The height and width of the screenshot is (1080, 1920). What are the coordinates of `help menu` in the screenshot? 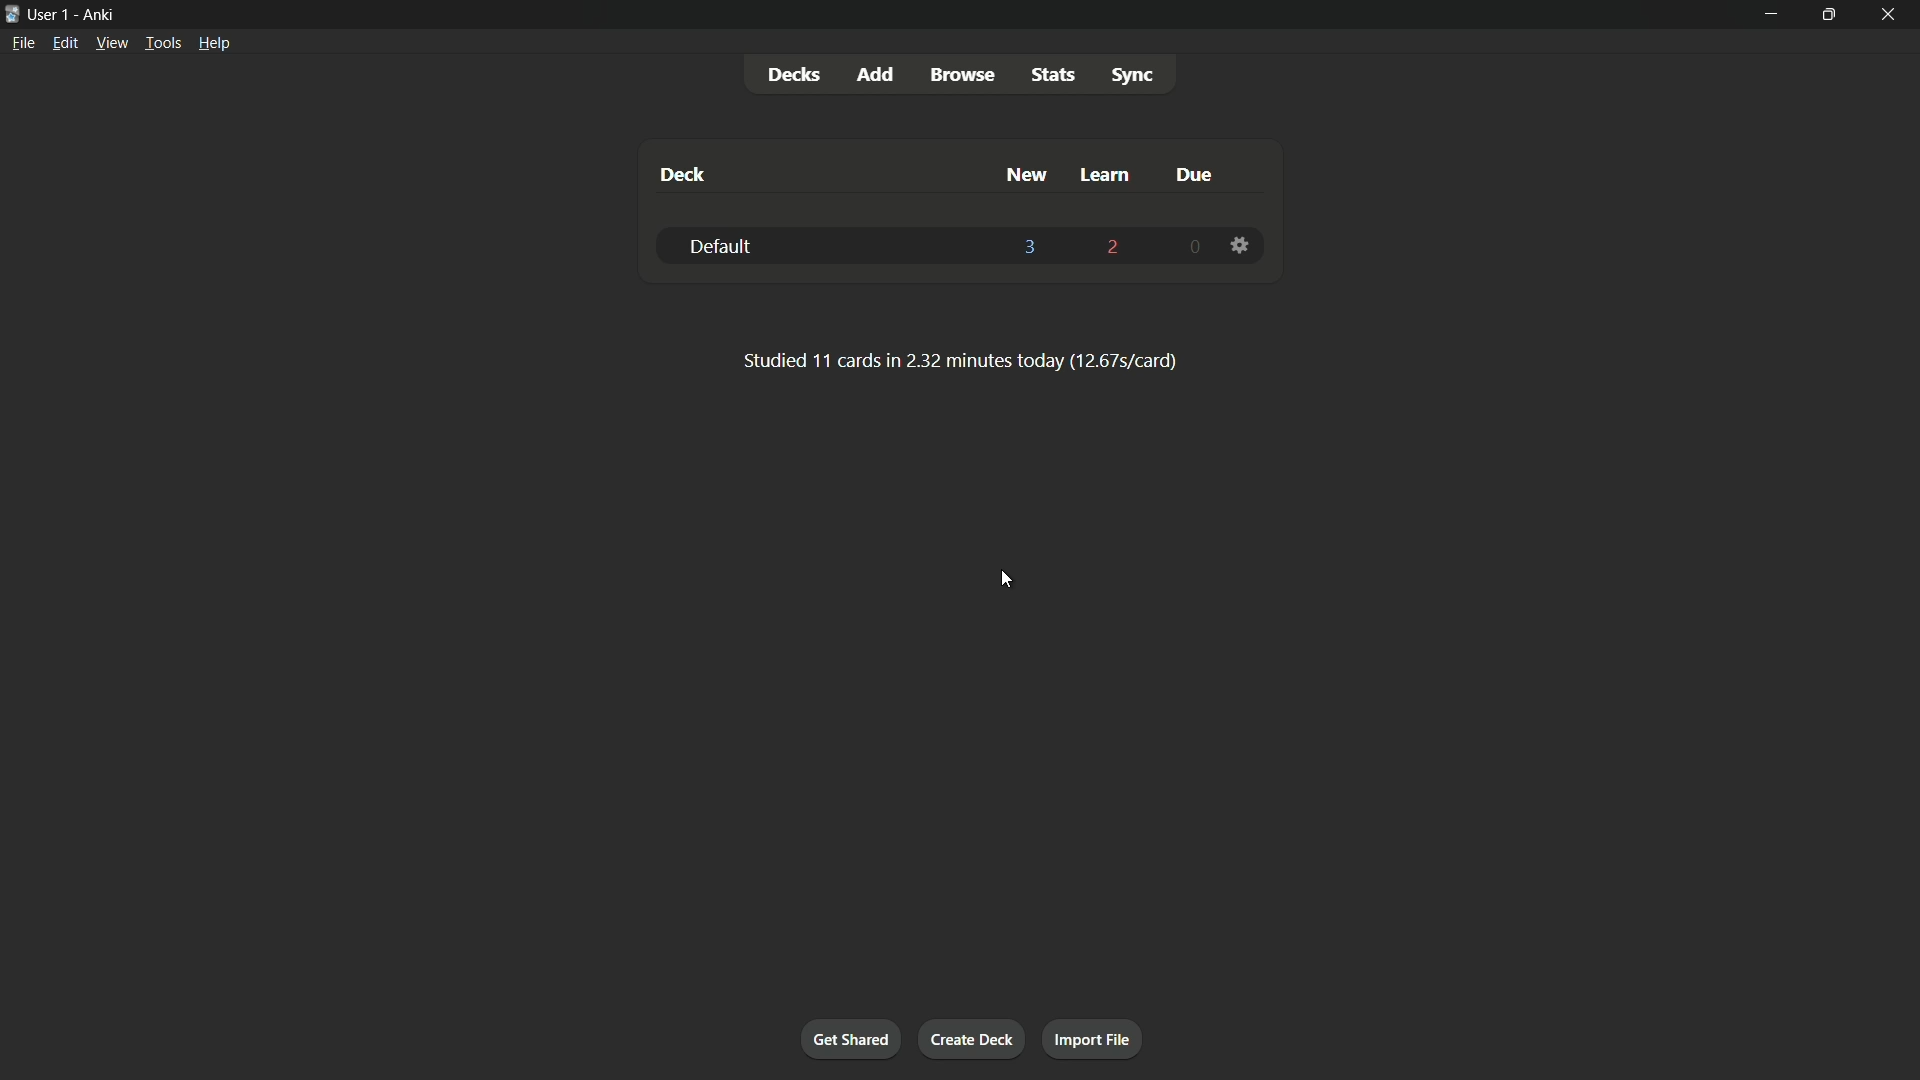 It's located at (215, 42).